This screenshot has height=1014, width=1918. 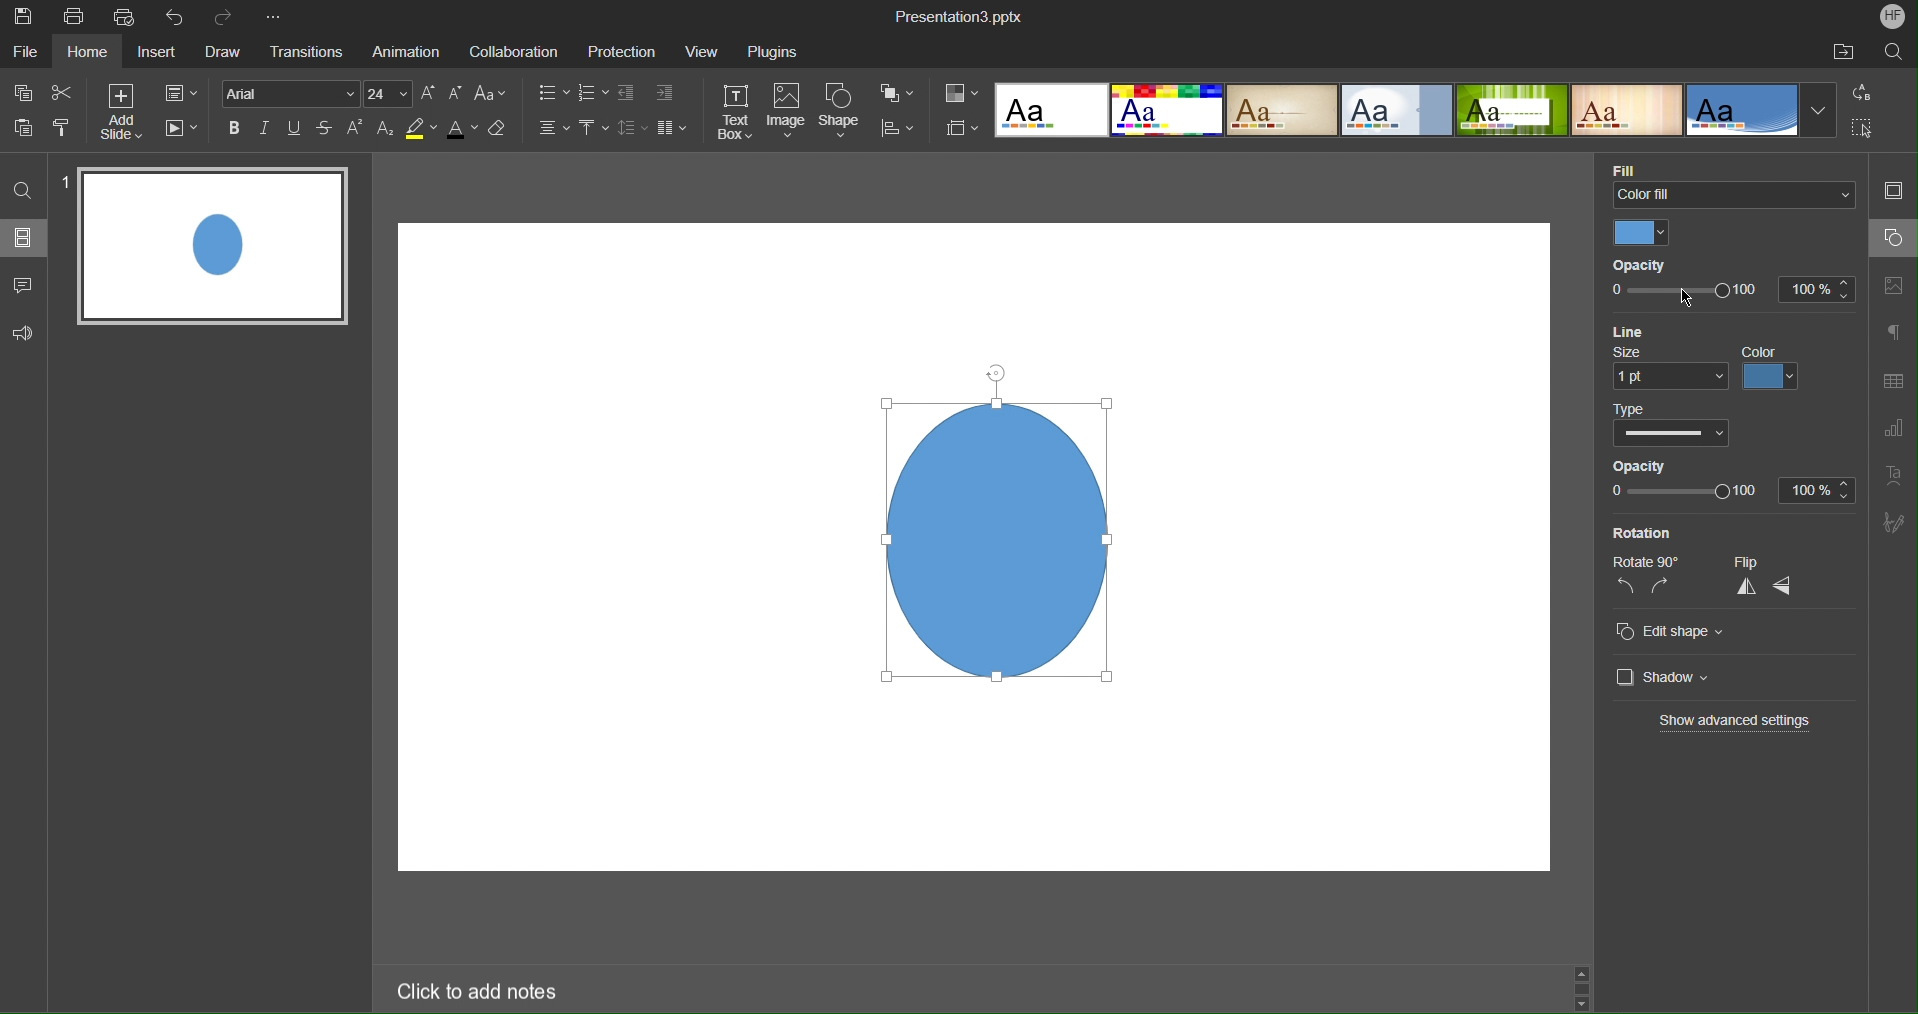 I want to click on Print, so click(x=74, y=15).